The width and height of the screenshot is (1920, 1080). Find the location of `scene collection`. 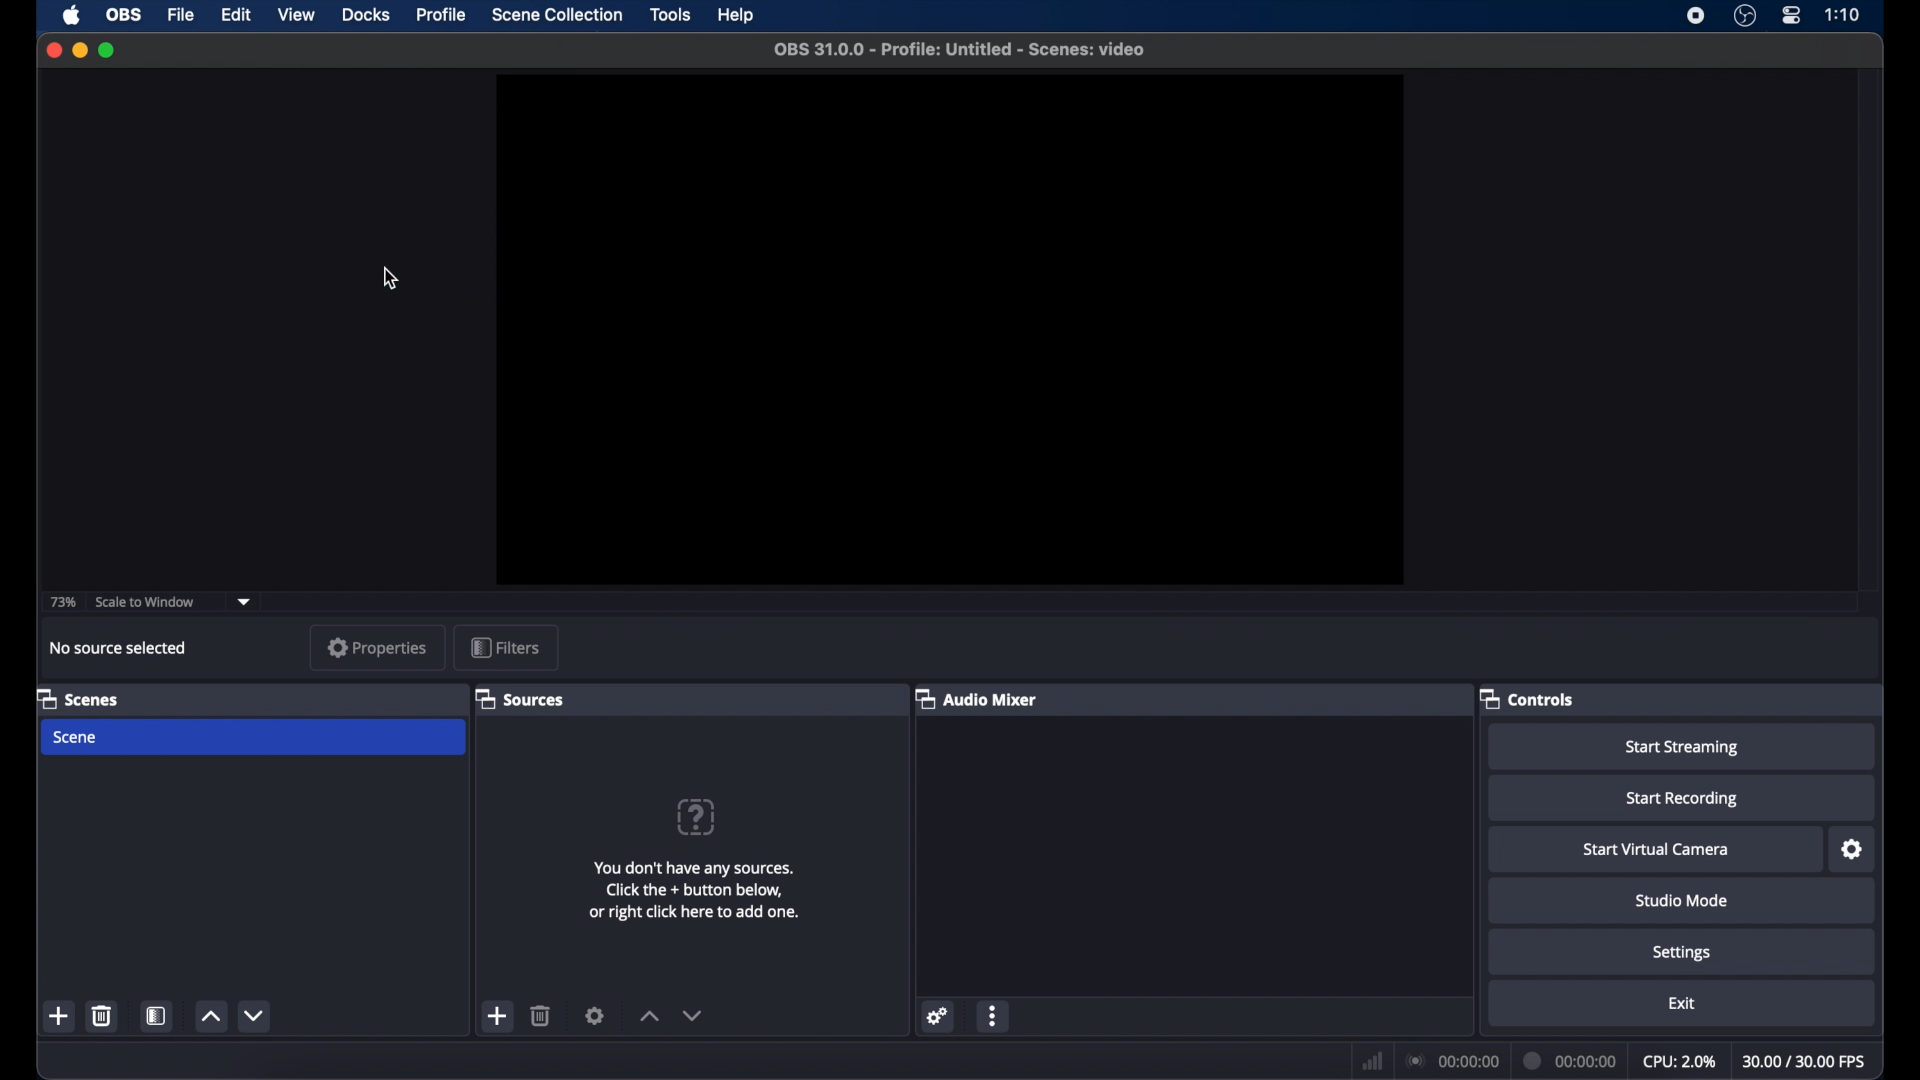

scene collection is located at coordinates (557, 15).